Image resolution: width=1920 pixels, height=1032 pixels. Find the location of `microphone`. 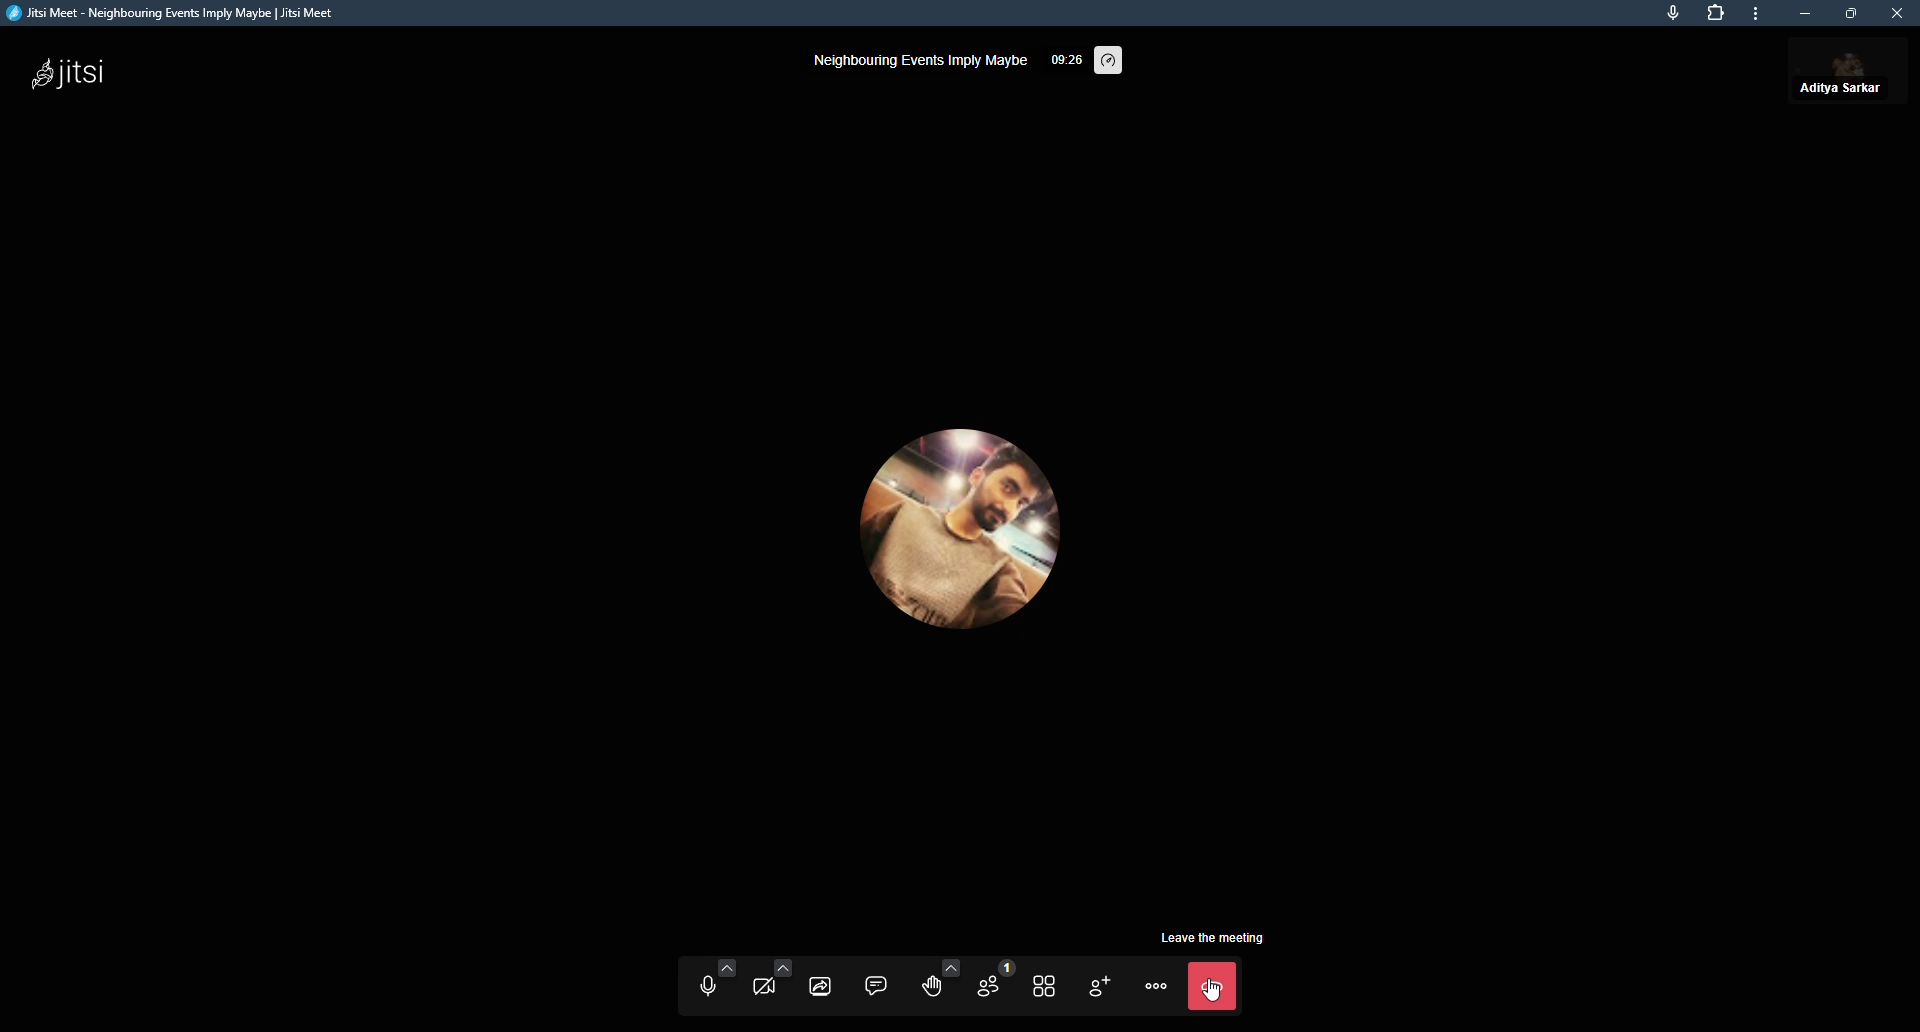

microphone is located at coordinates (1669, 18).